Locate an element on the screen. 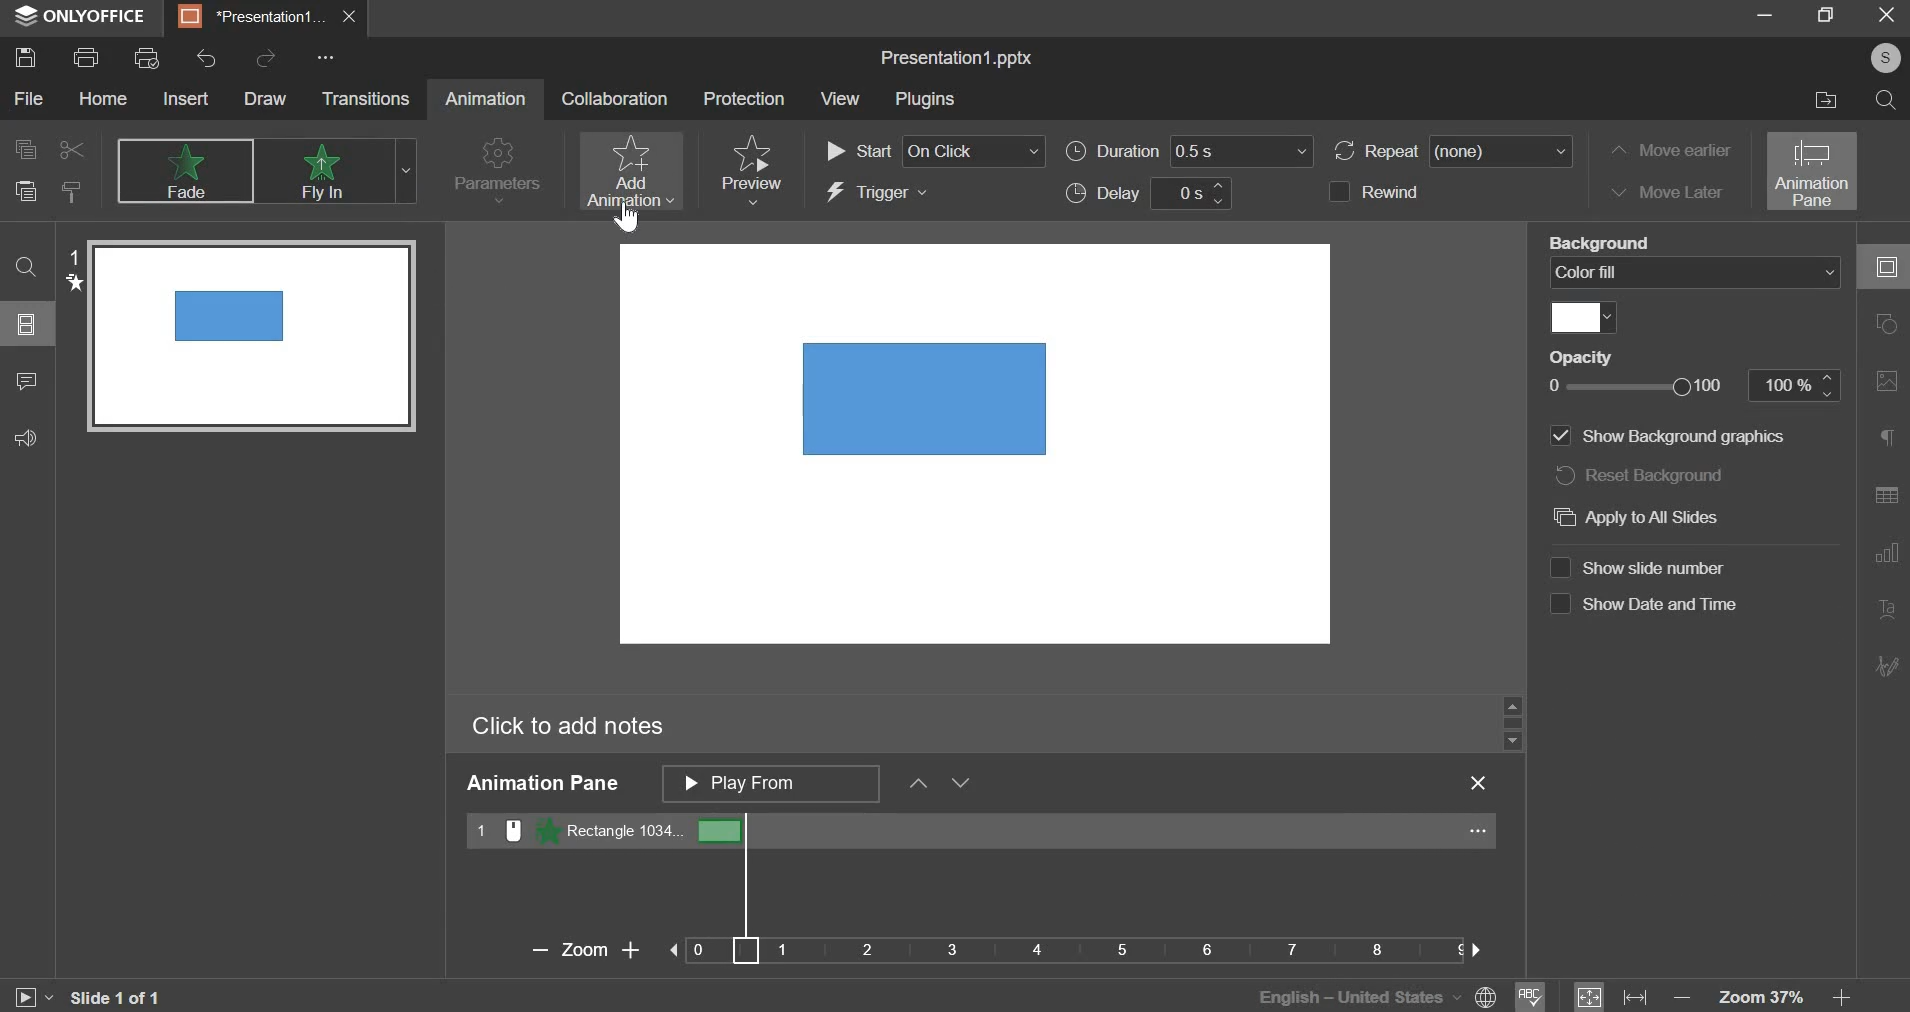  100% is located at coordinates (1791, 385).